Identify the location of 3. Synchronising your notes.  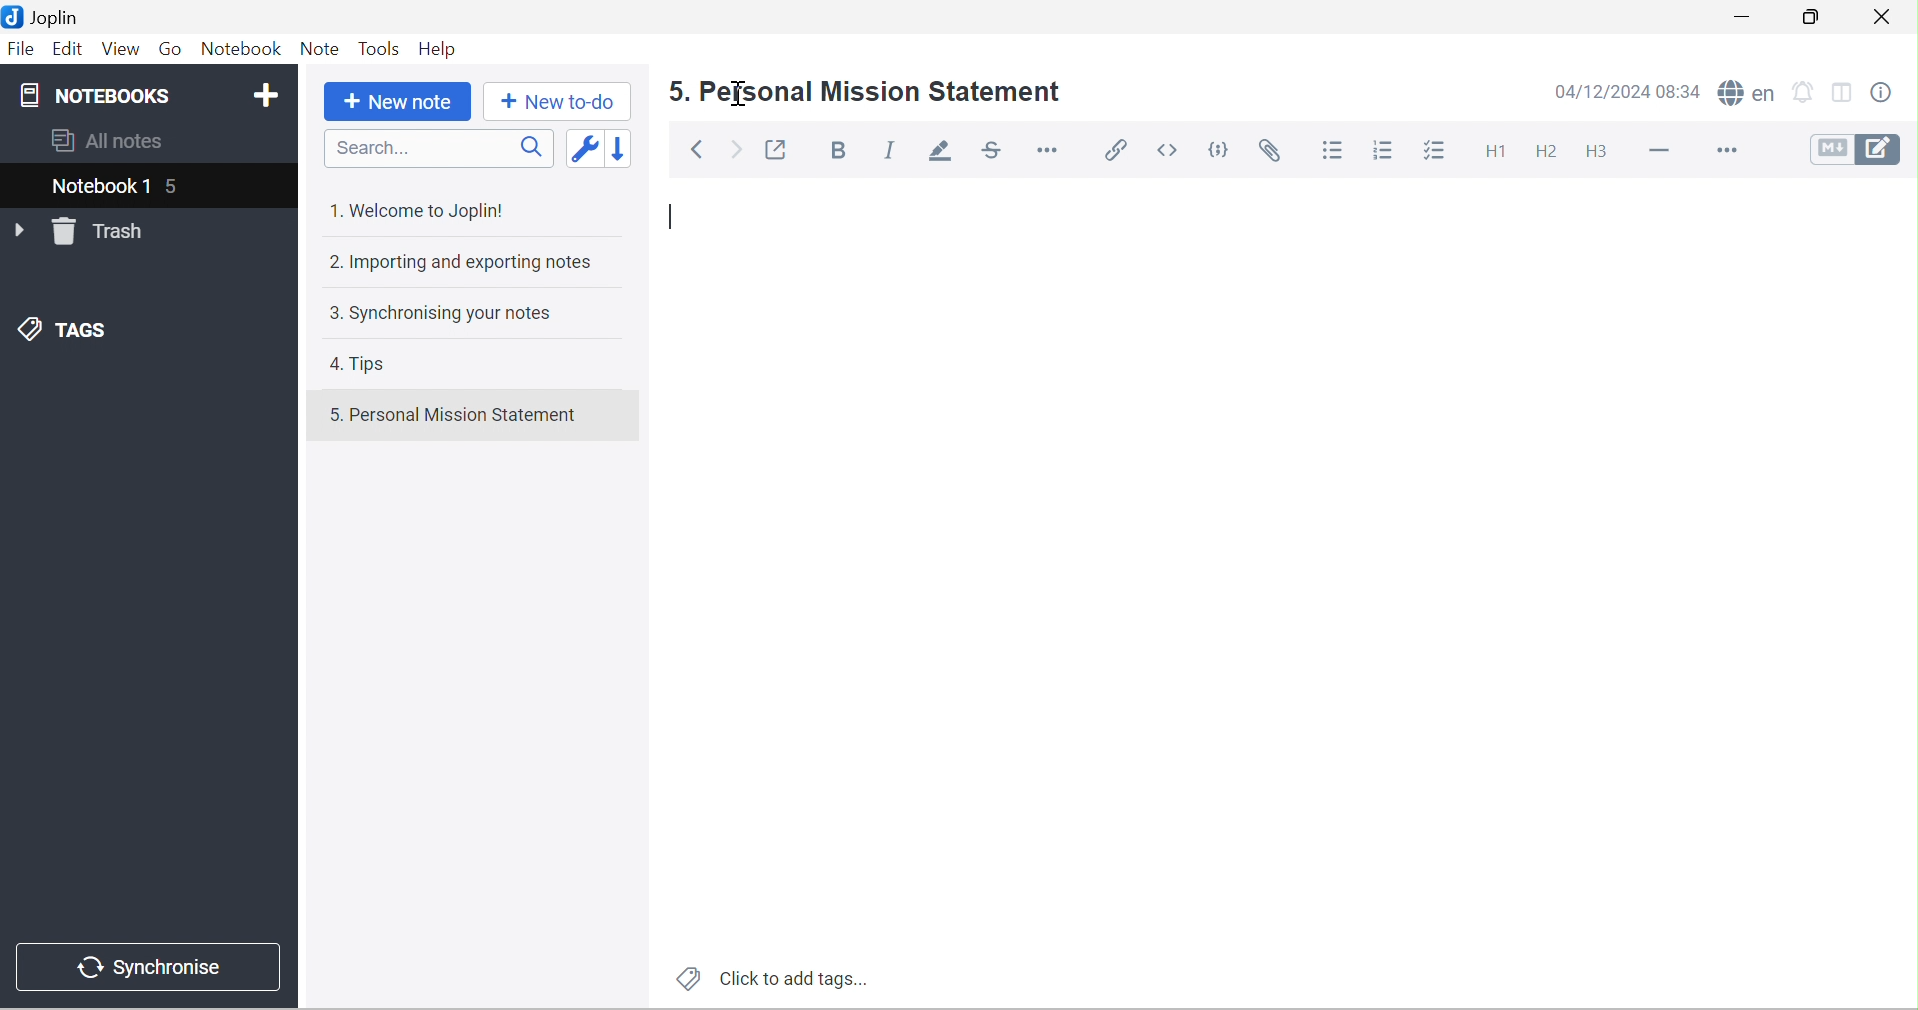
(445, 317).